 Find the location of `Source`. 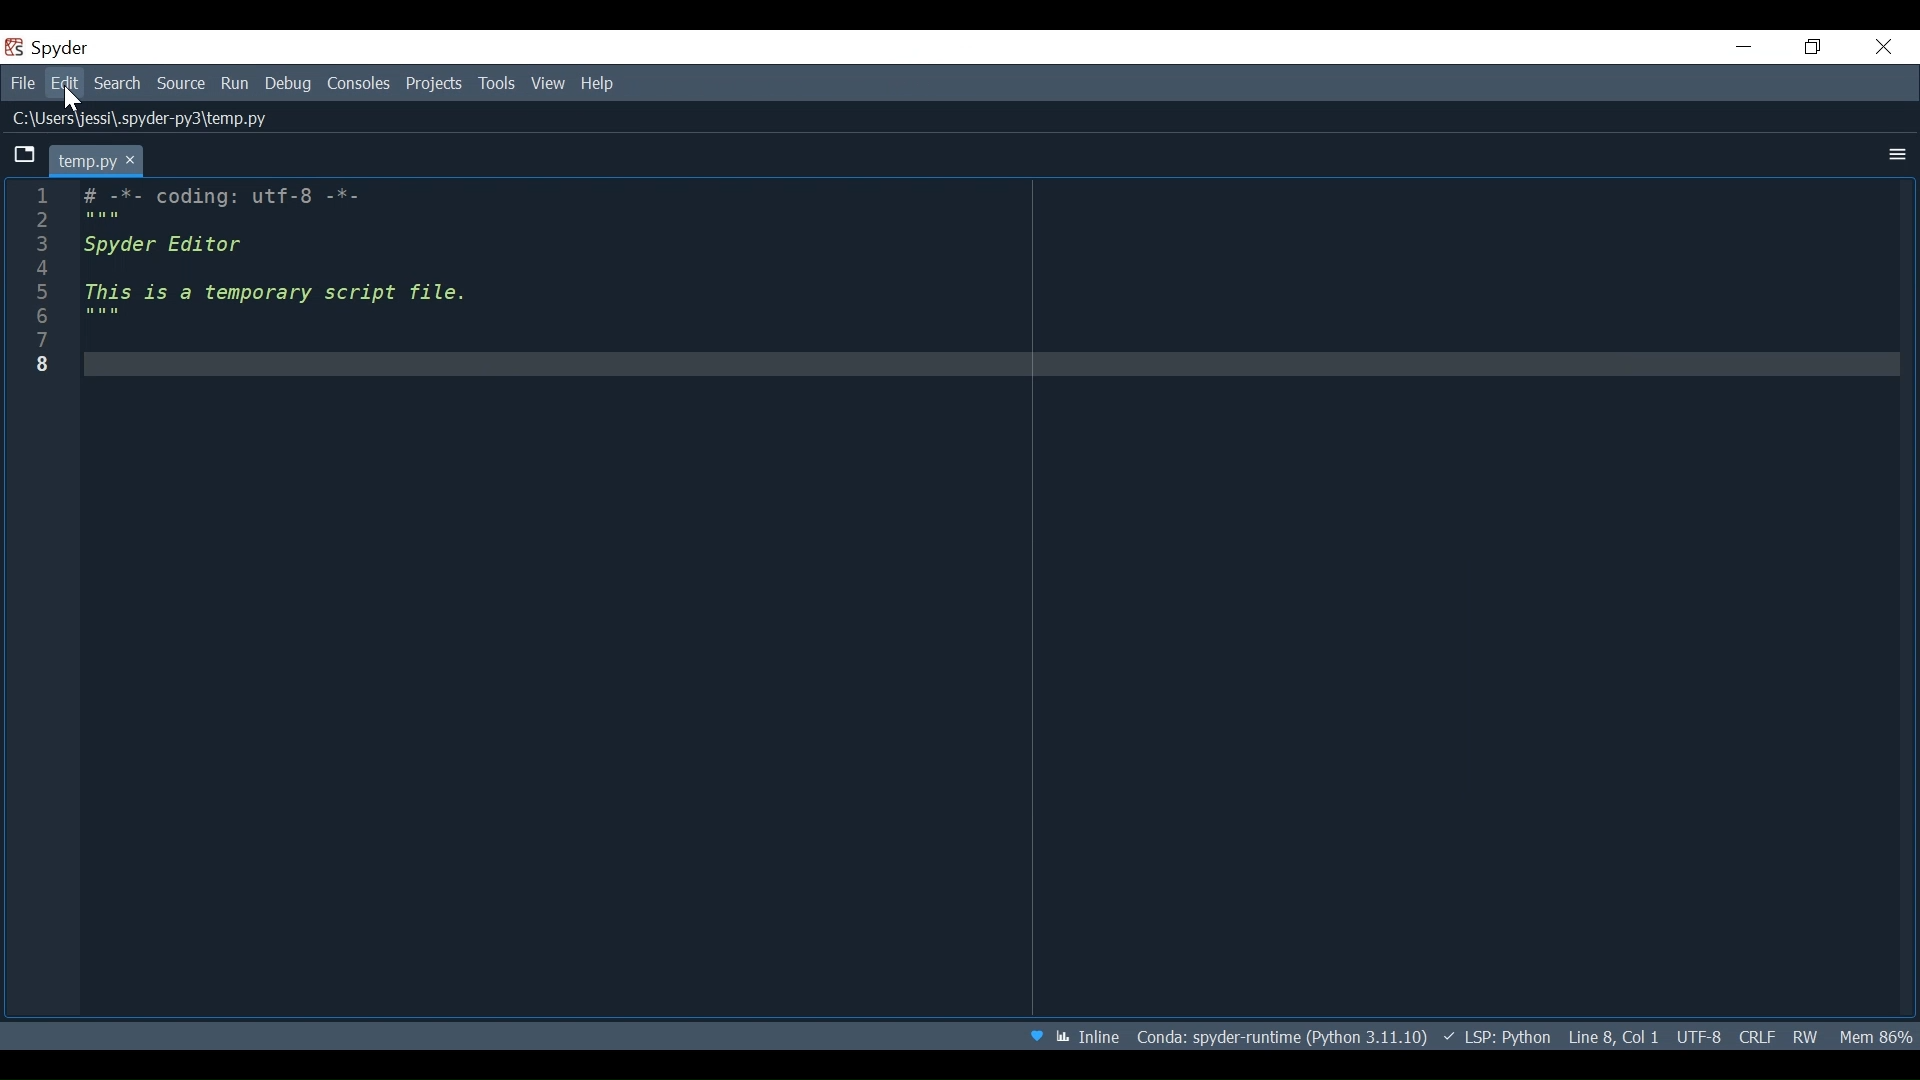

Source is located at coordinates (182, 84).